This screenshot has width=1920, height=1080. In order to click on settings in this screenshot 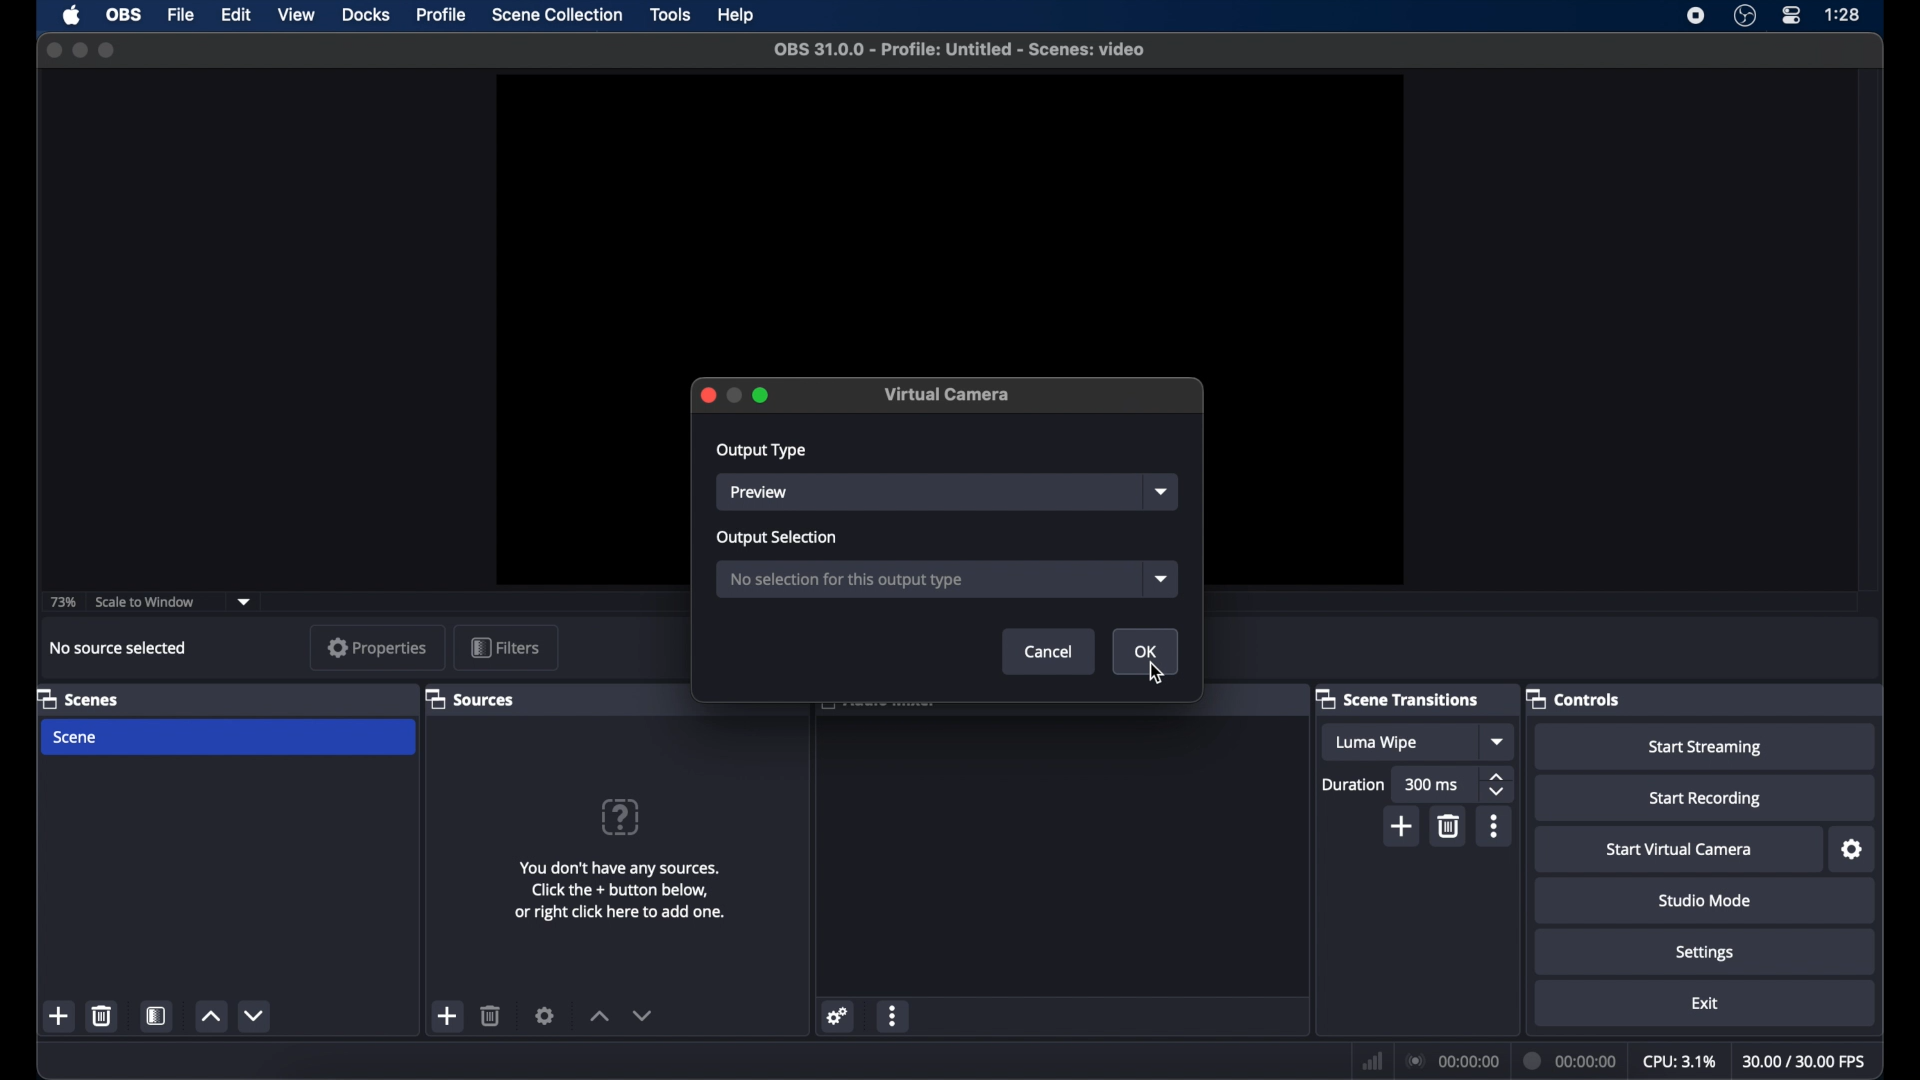, I will do `click(835, 1017)`.